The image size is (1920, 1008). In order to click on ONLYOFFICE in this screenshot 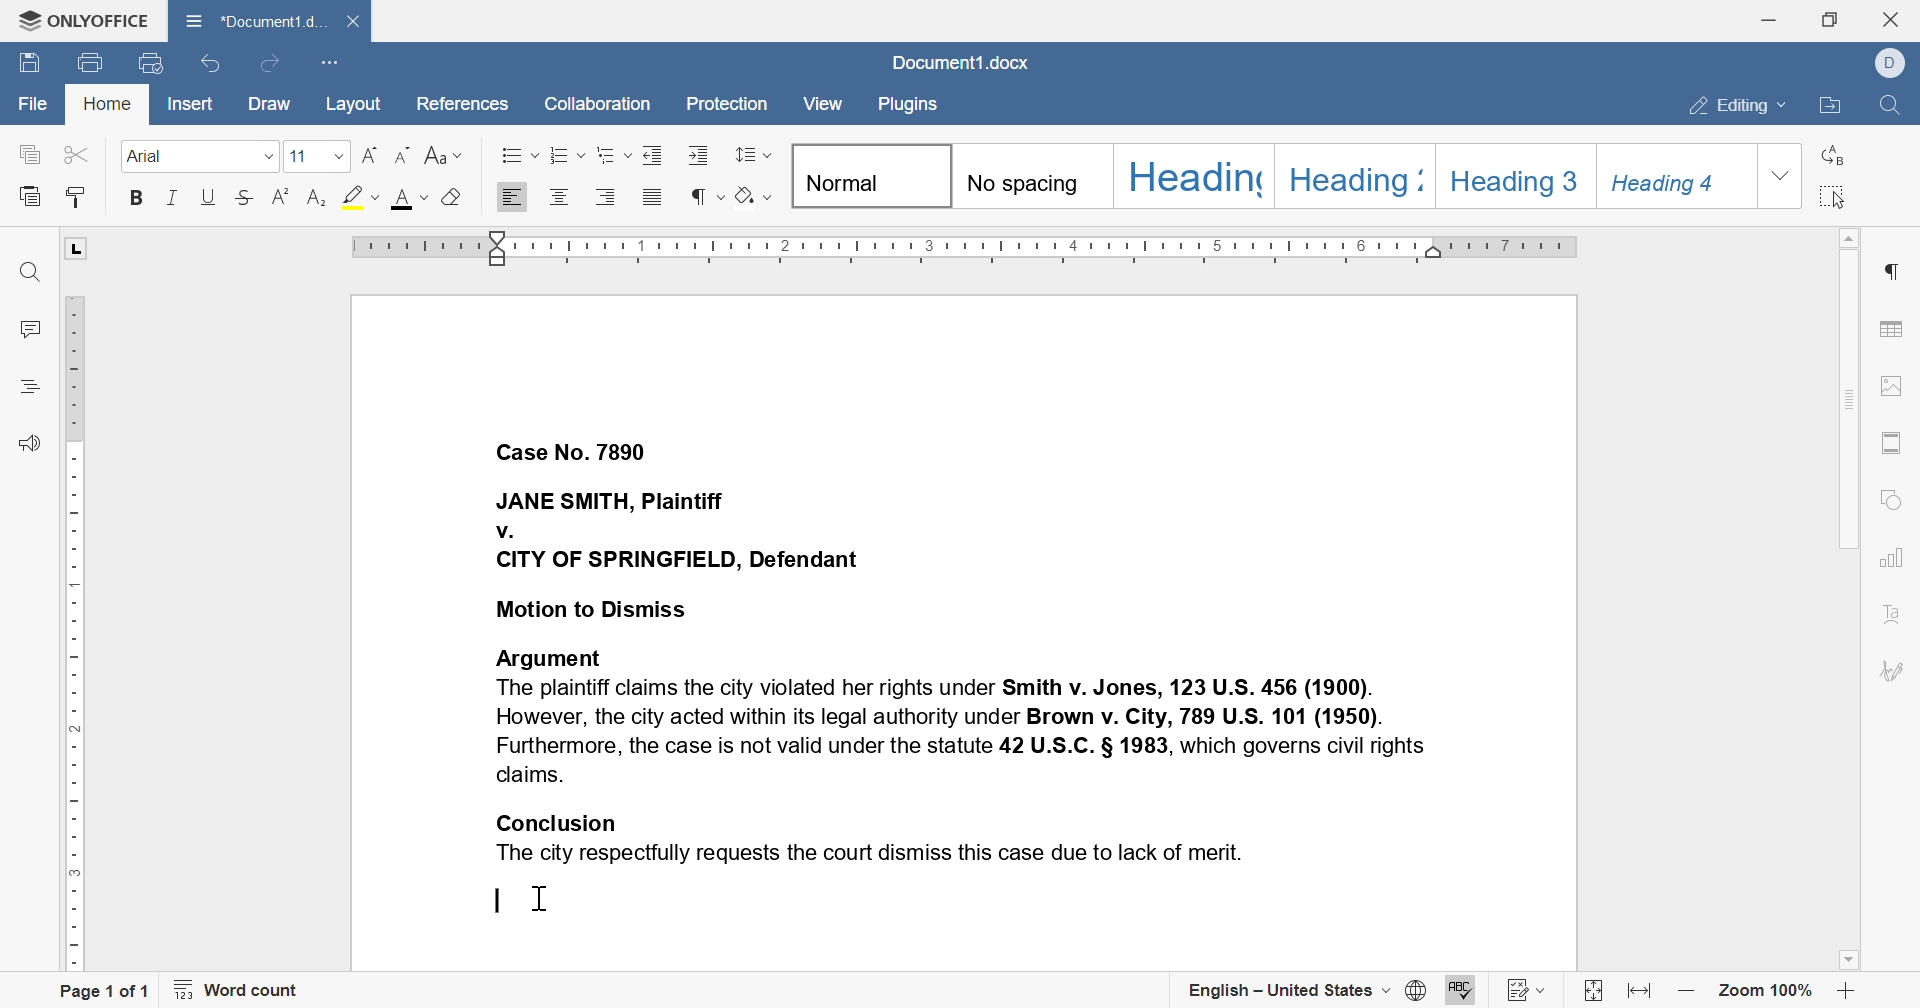, I will do `click(80, 24)`.